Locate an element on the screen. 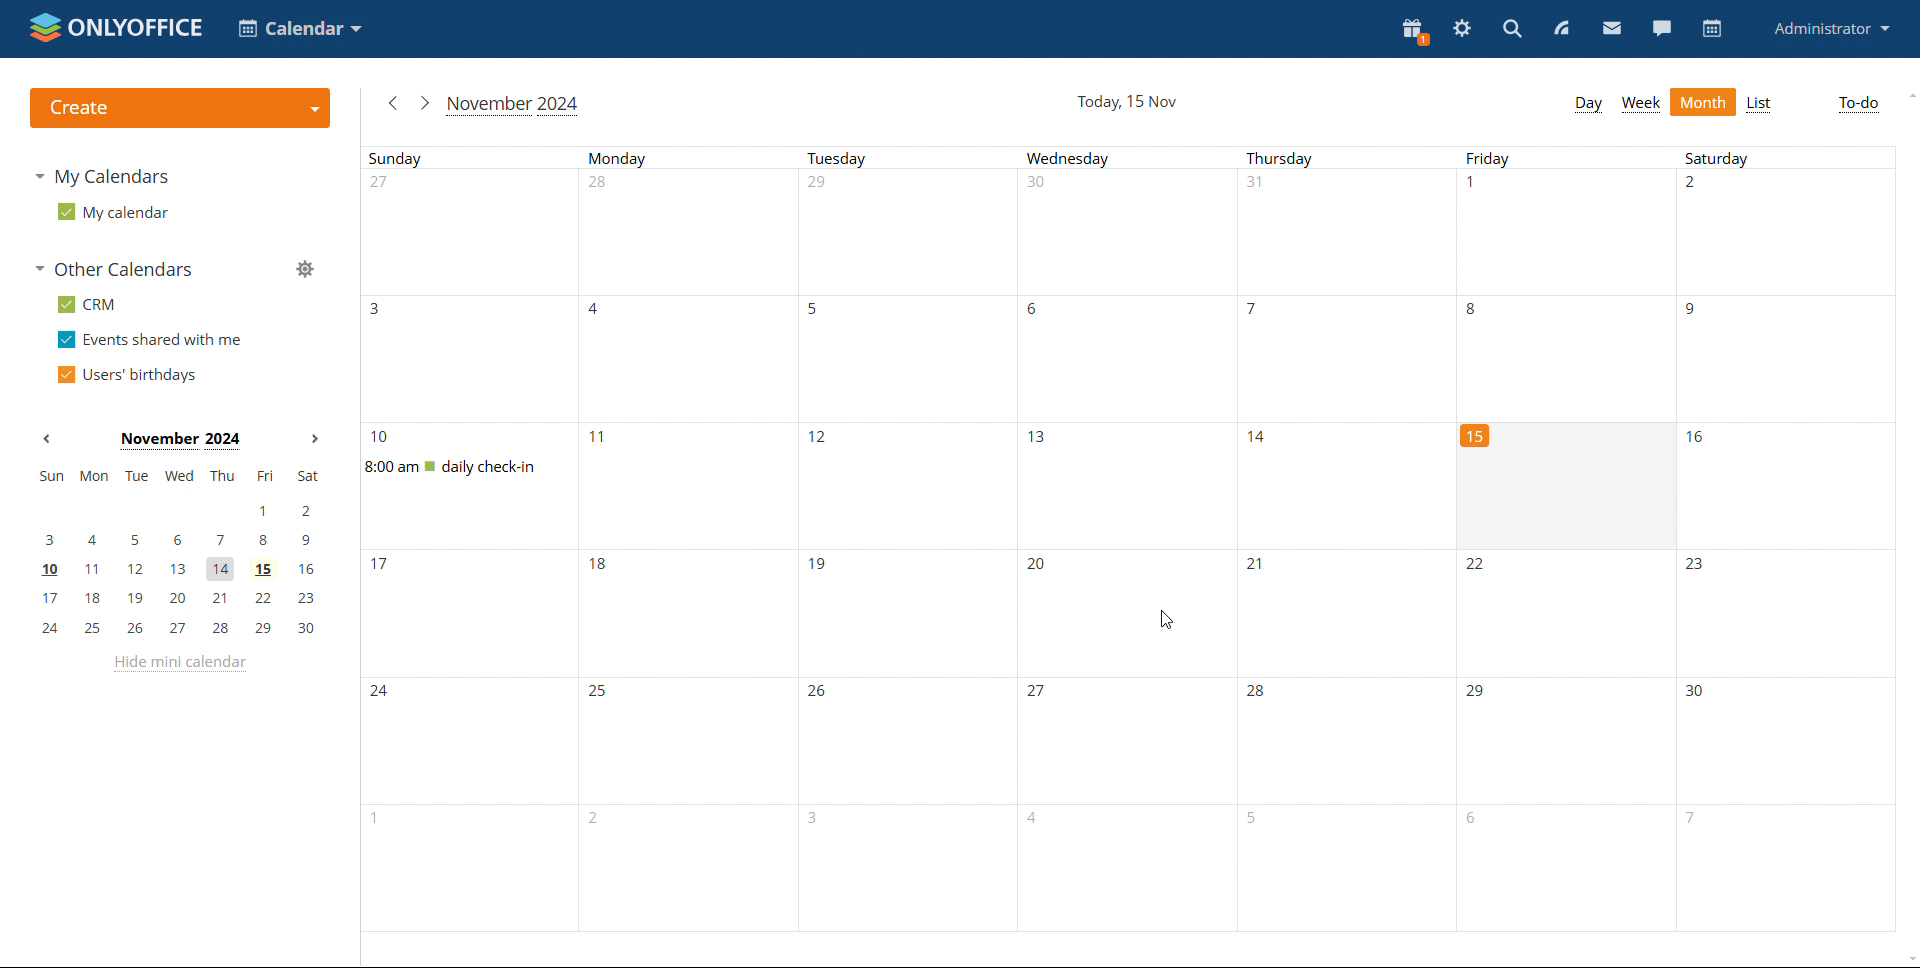  present is located at coordinates (1415, 31).